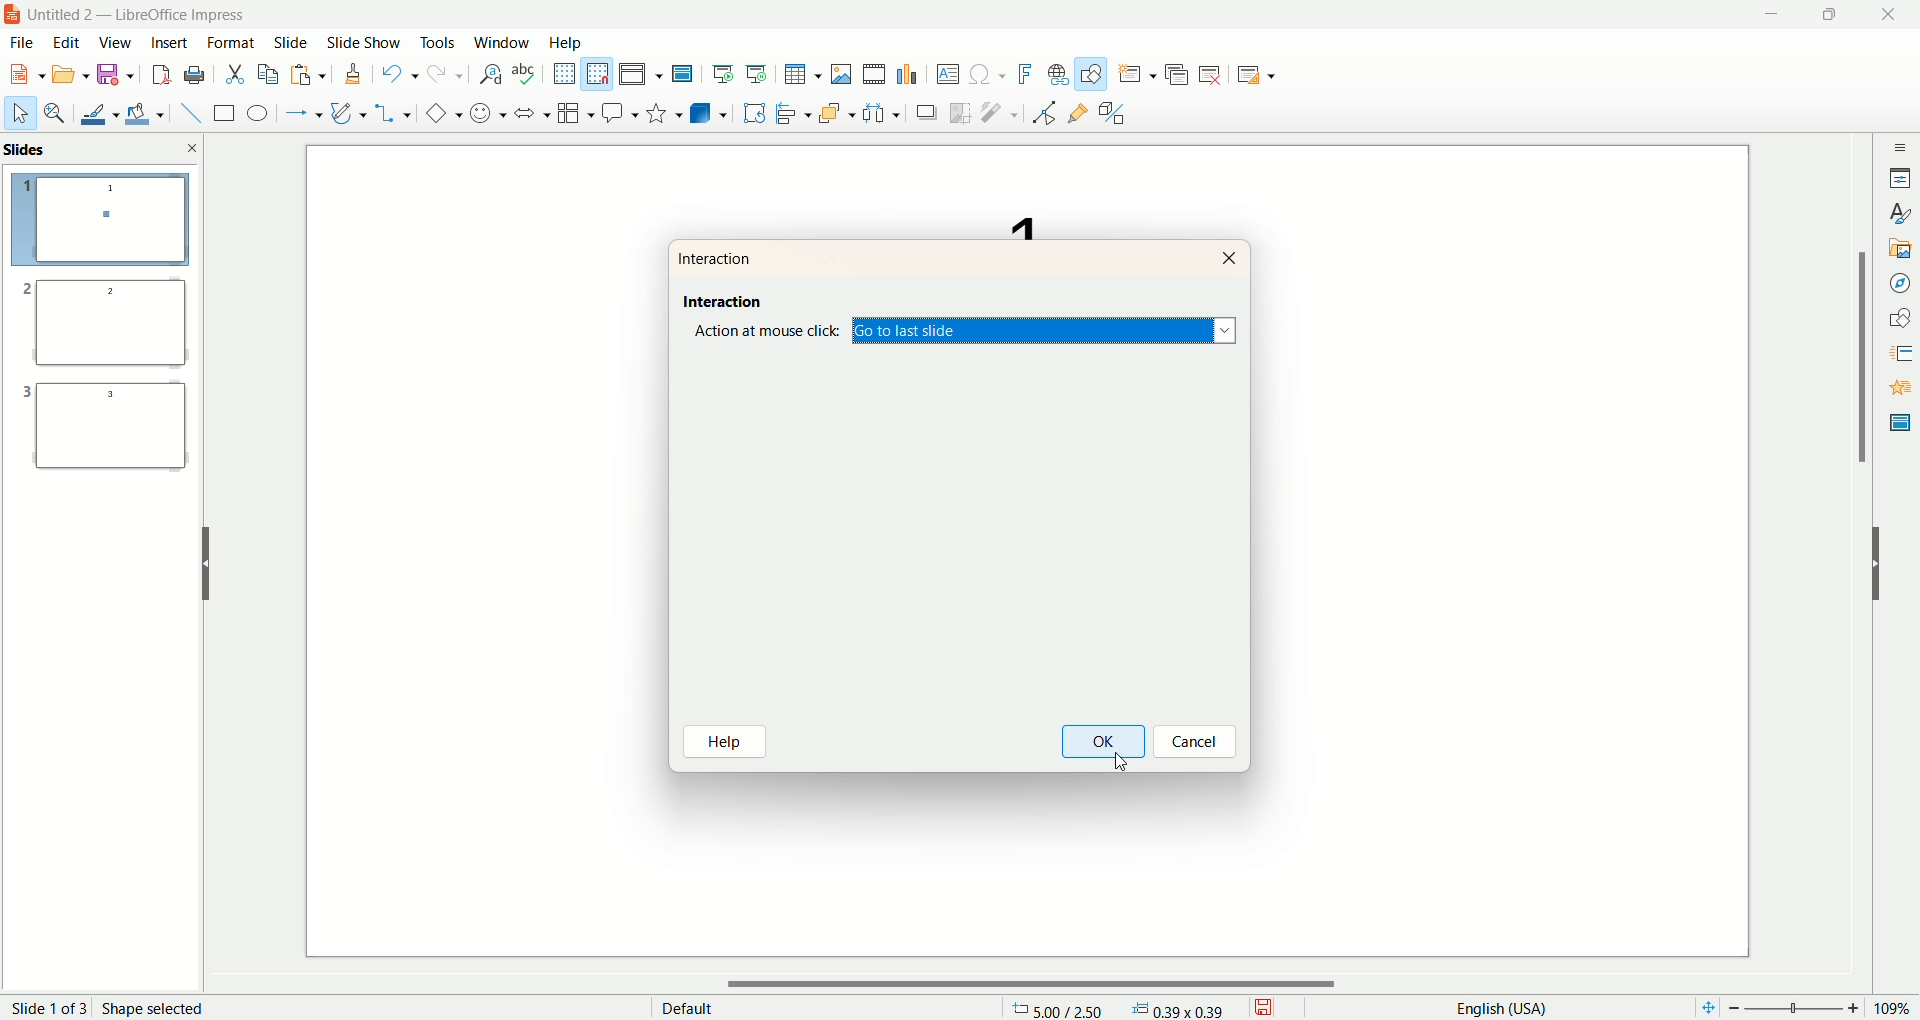 The height and width of the screenshot is (1020, 1920). I want to click on shape selected, so click(158, 1006).